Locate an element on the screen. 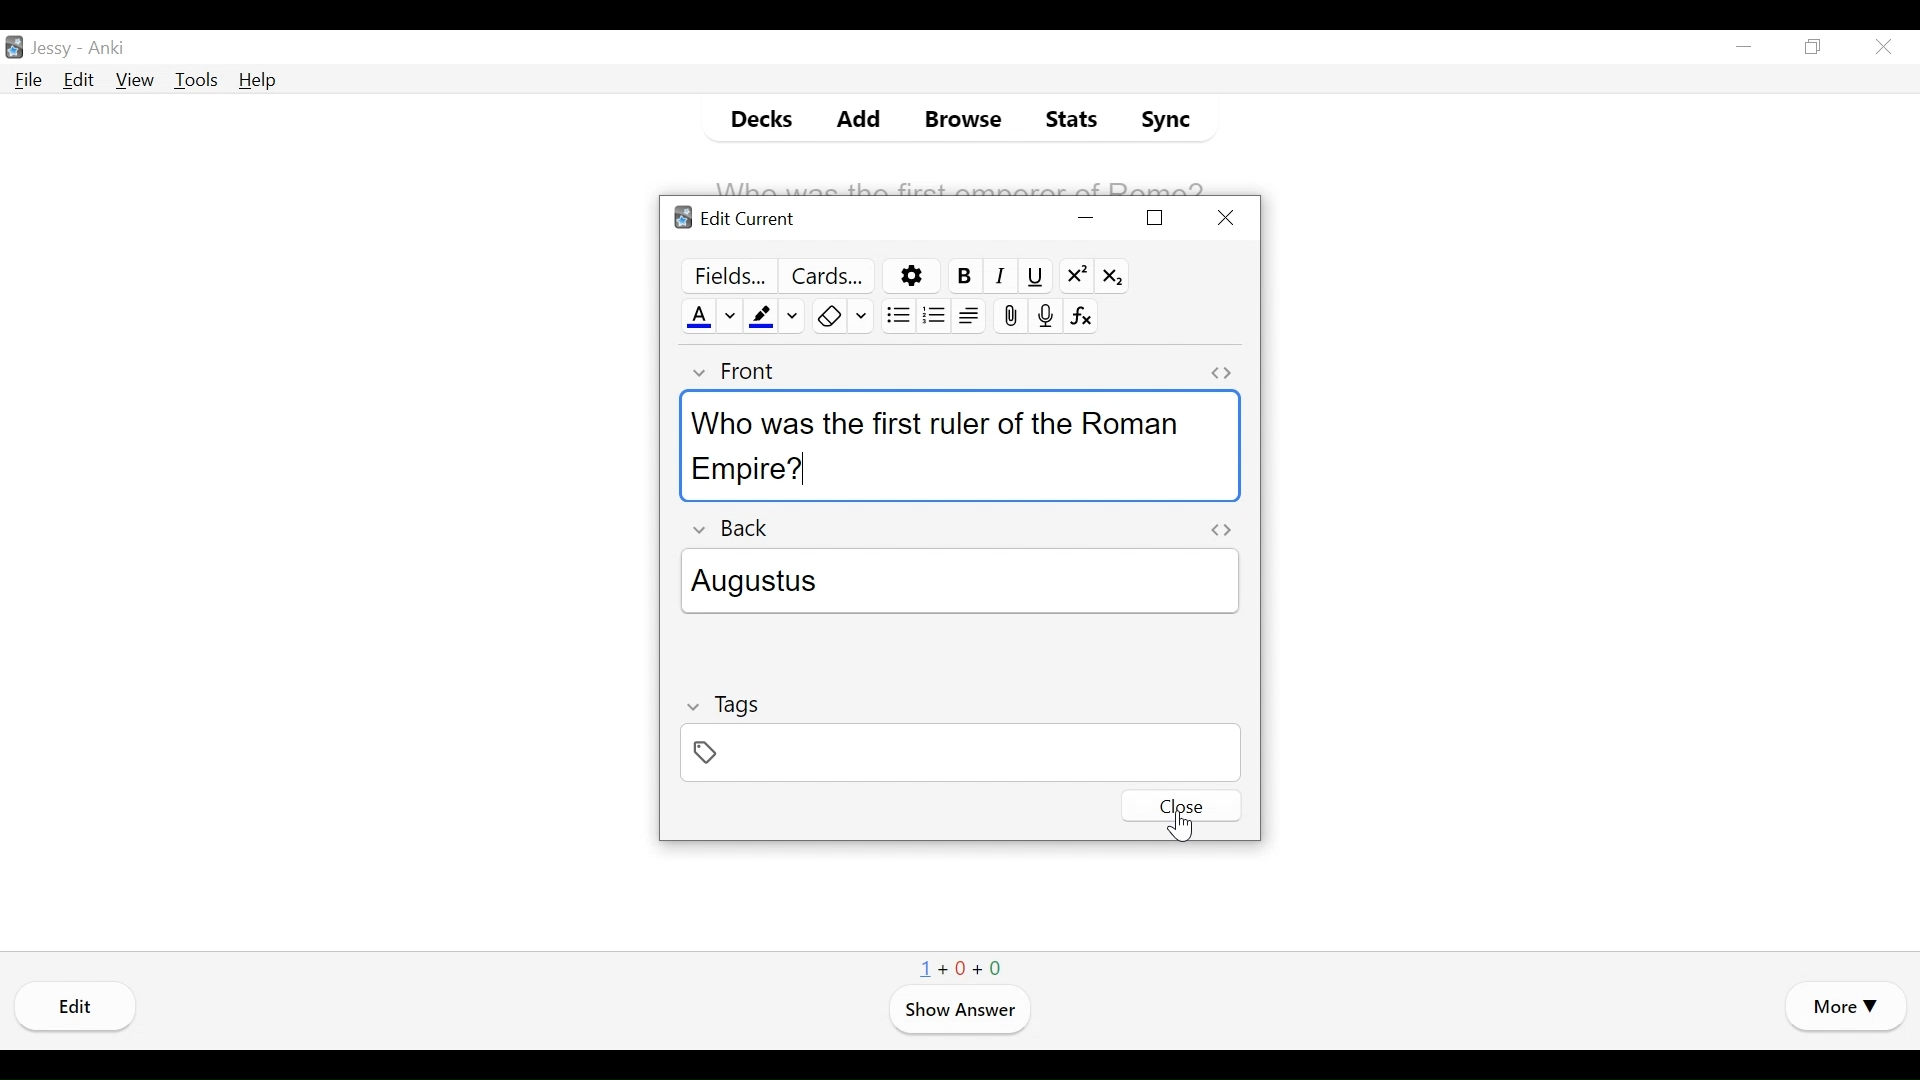 The height and width of the screenshot is (1080, 1920). Subscript is located at coordinates (1111, 274).